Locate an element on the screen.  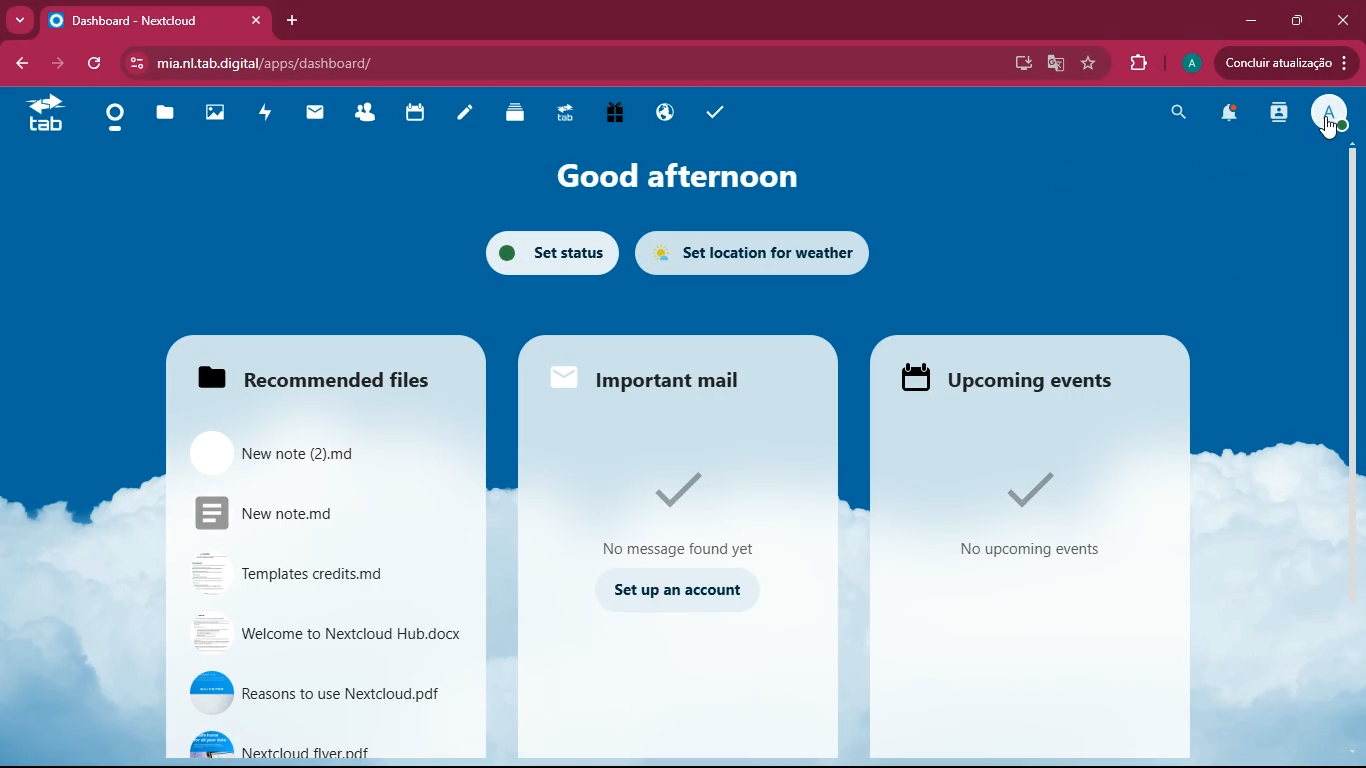
set status is located at coordinates (543, 256).